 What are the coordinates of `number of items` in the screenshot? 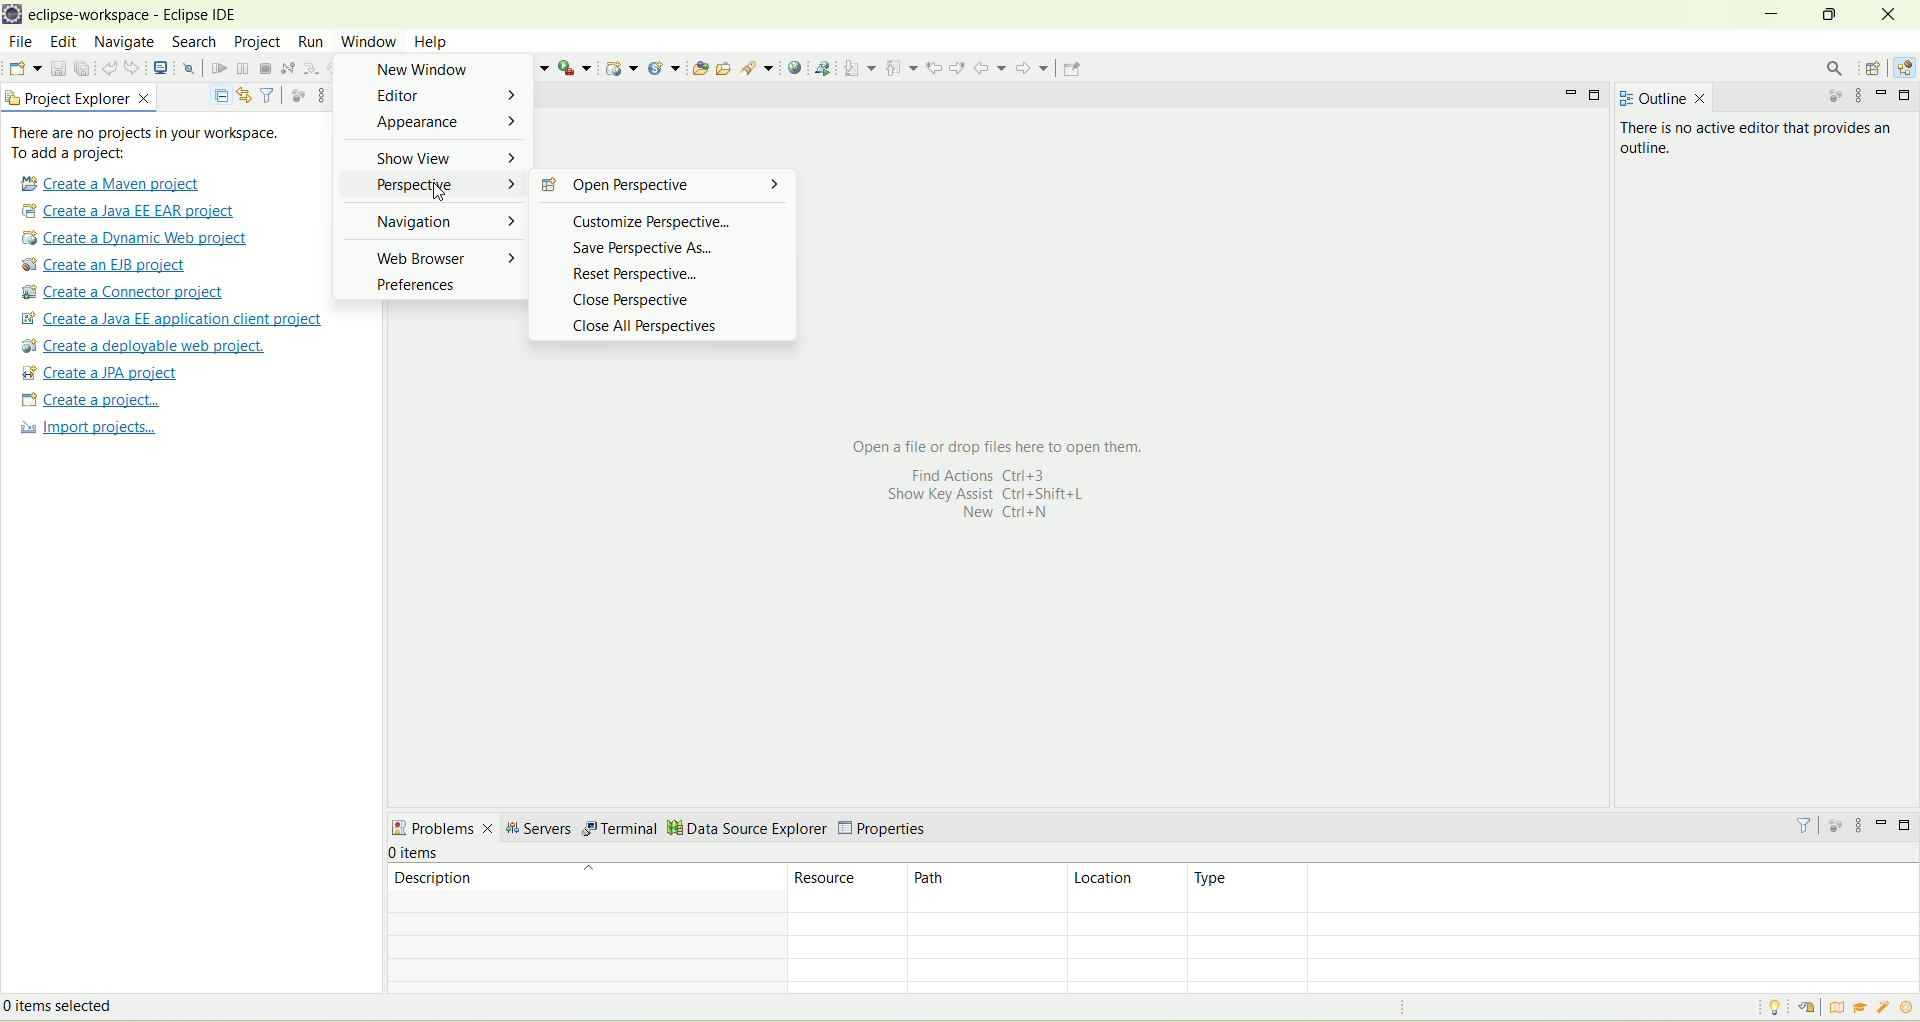 It's located at (430, 853).